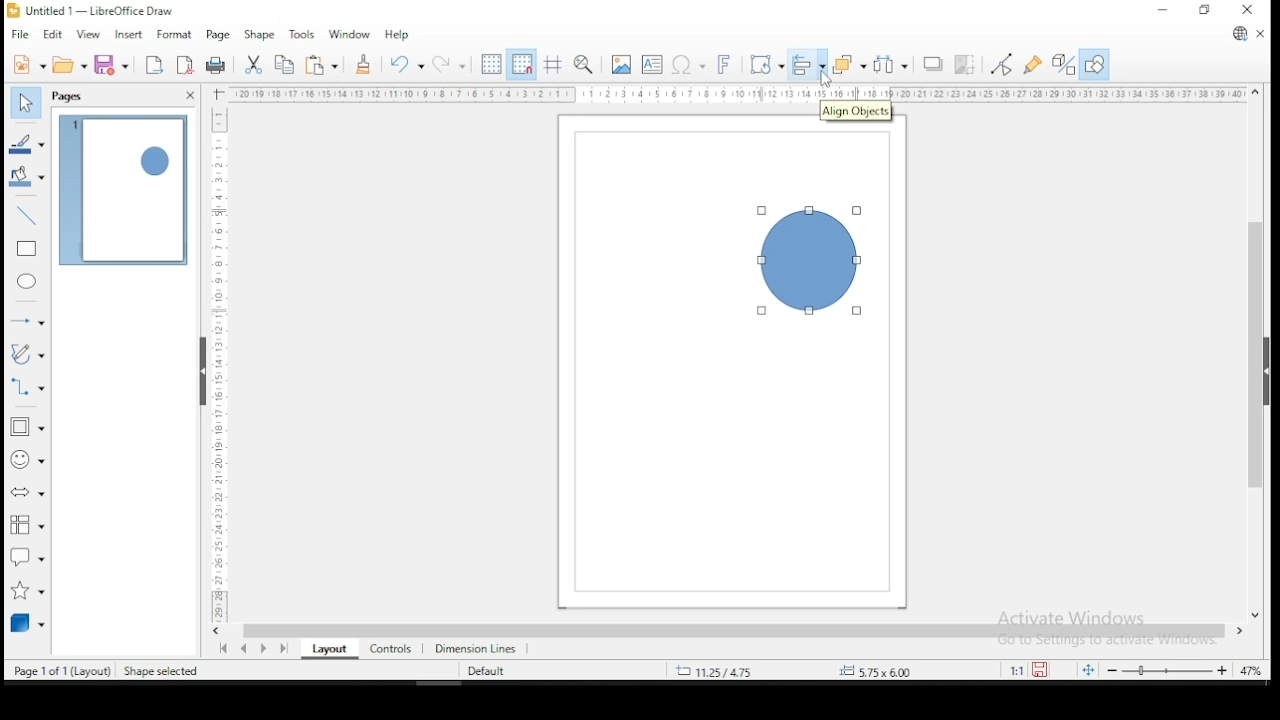  What do you see at coordinates (29, 586) in the screenshot?
I see `stars and banners` at bounding box center [29, 586].